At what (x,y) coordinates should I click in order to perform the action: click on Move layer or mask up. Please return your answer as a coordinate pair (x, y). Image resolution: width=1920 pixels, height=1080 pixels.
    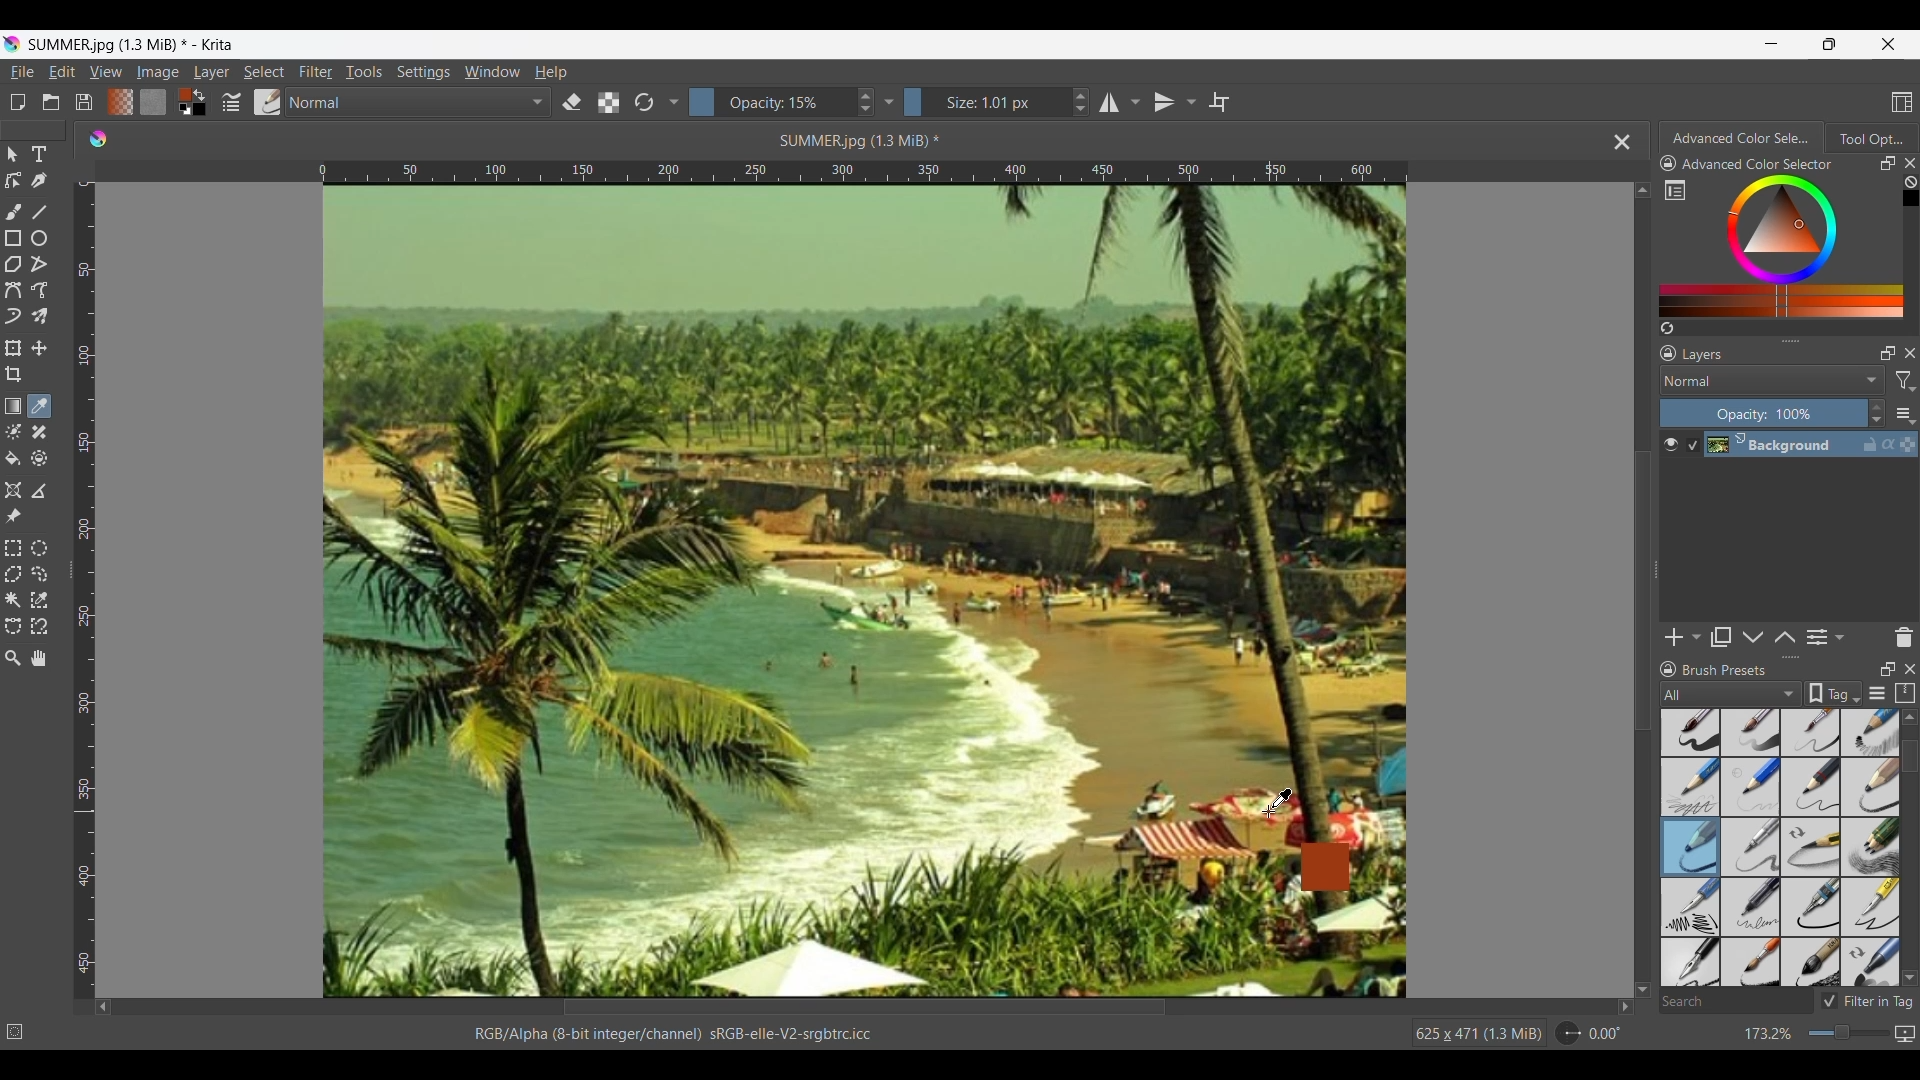
    Looking at the image, I should click on (1784, 637).